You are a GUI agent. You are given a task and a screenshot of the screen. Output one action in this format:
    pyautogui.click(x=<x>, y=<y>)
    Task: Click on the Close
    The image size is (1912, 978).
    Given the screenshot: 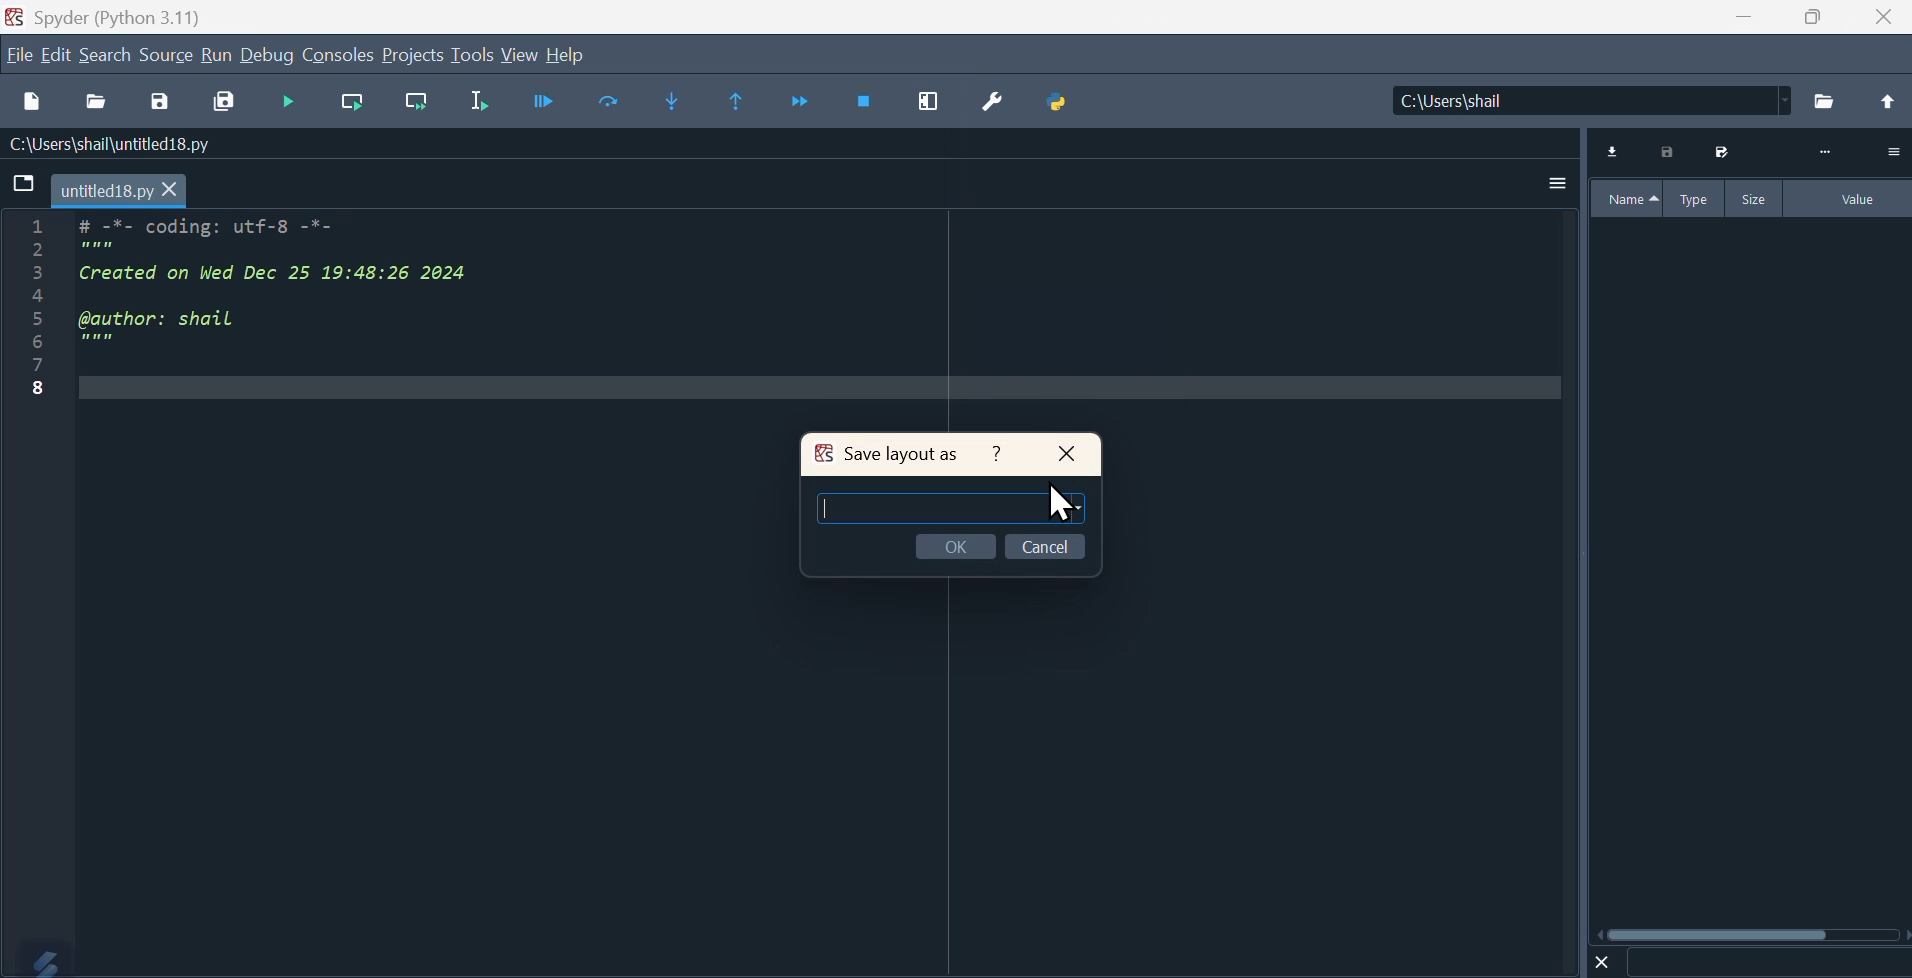 What is the action you would take?
    pyautogui.click(x=1886, y=17)
    